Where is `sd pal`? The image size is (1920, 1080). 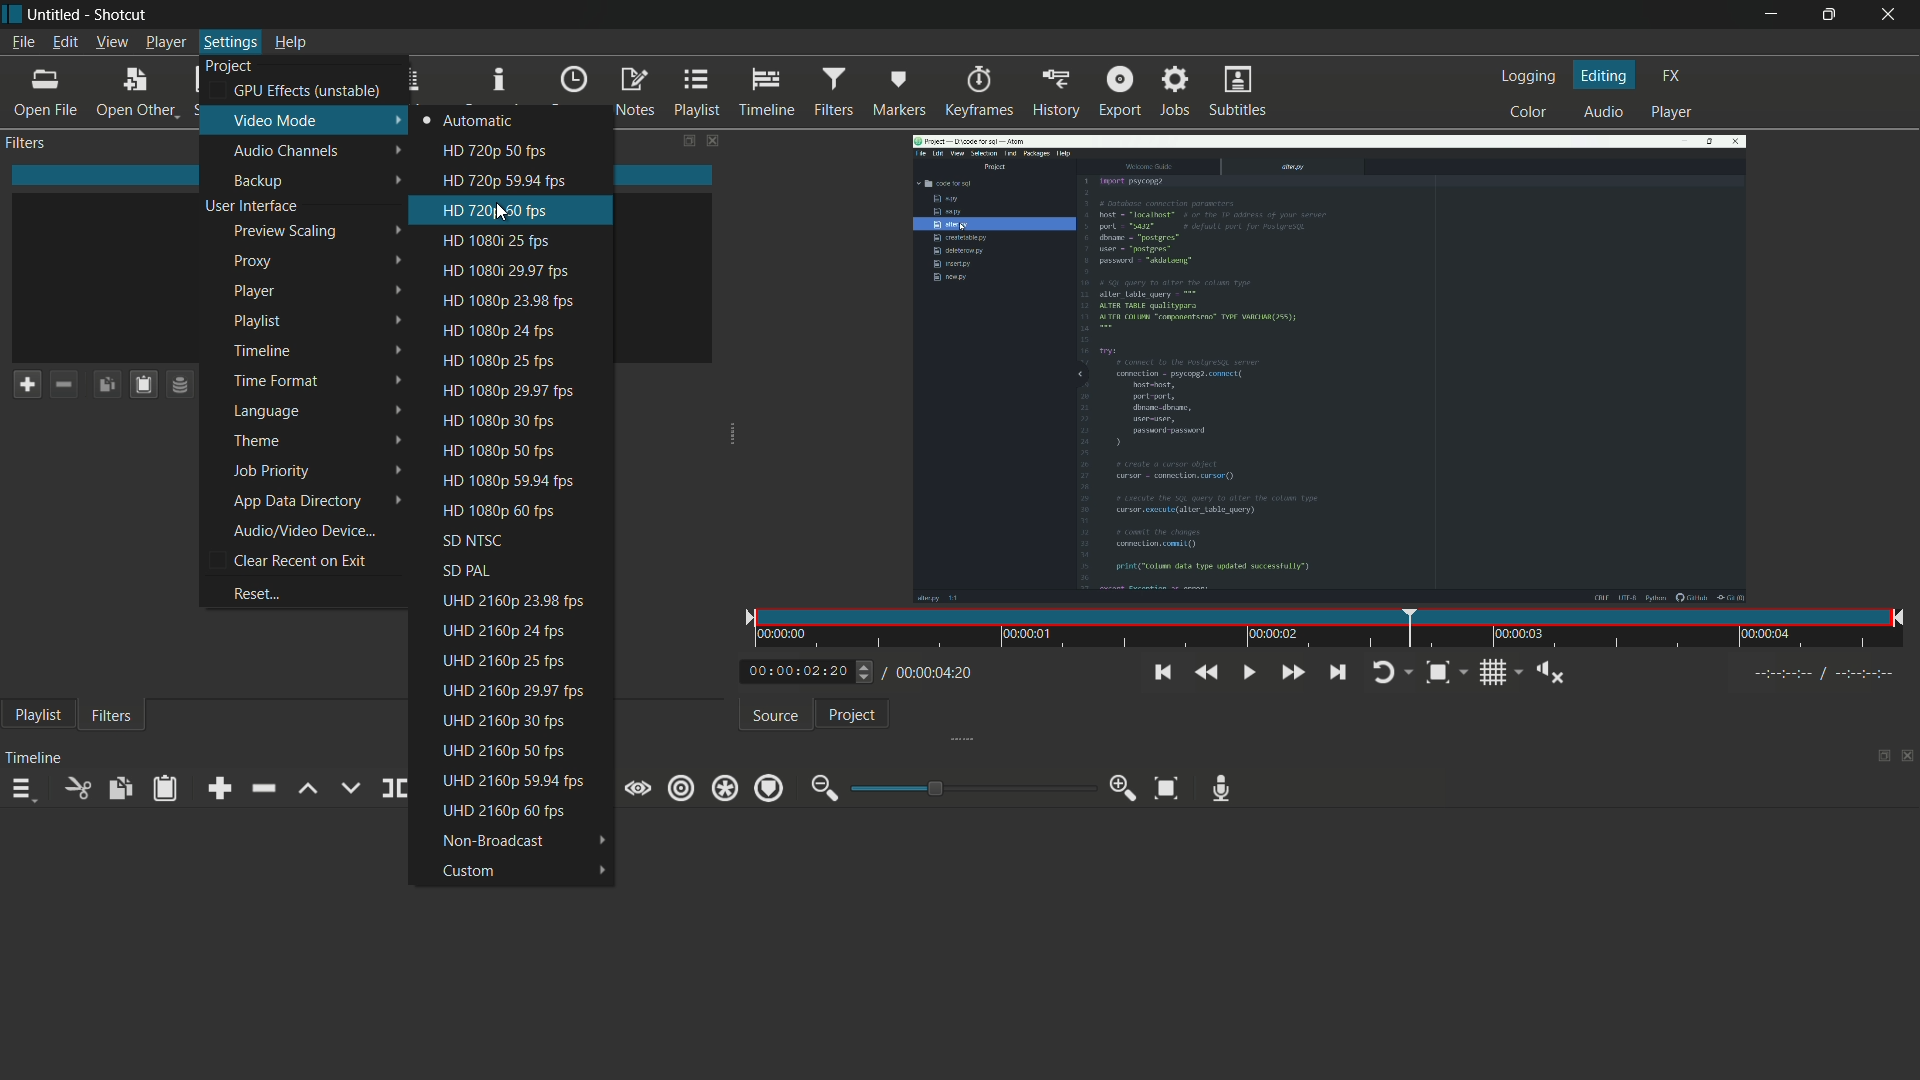
sd pal is located at coordinates (511, 571).